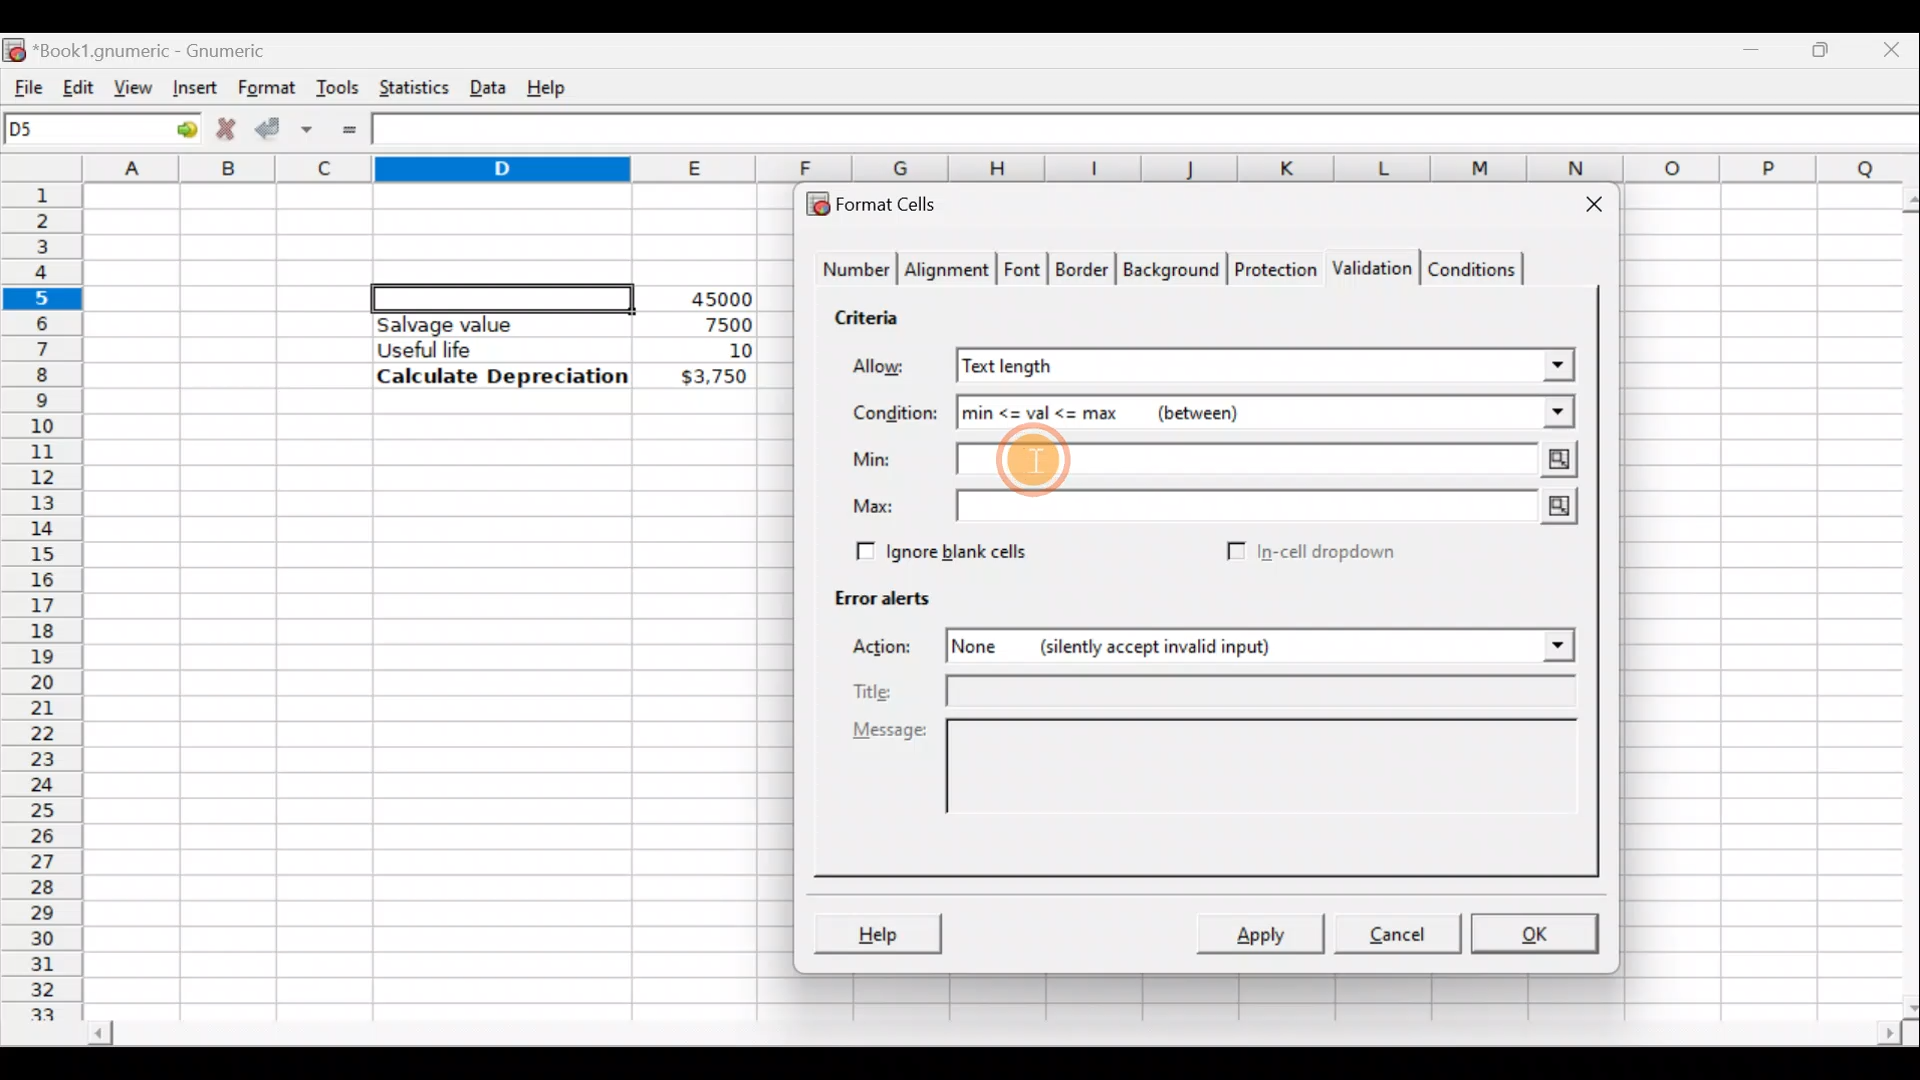  What do you see at coordinates (134, 86) in the screenshot?
I see `View` at bounding box center [134, 86].